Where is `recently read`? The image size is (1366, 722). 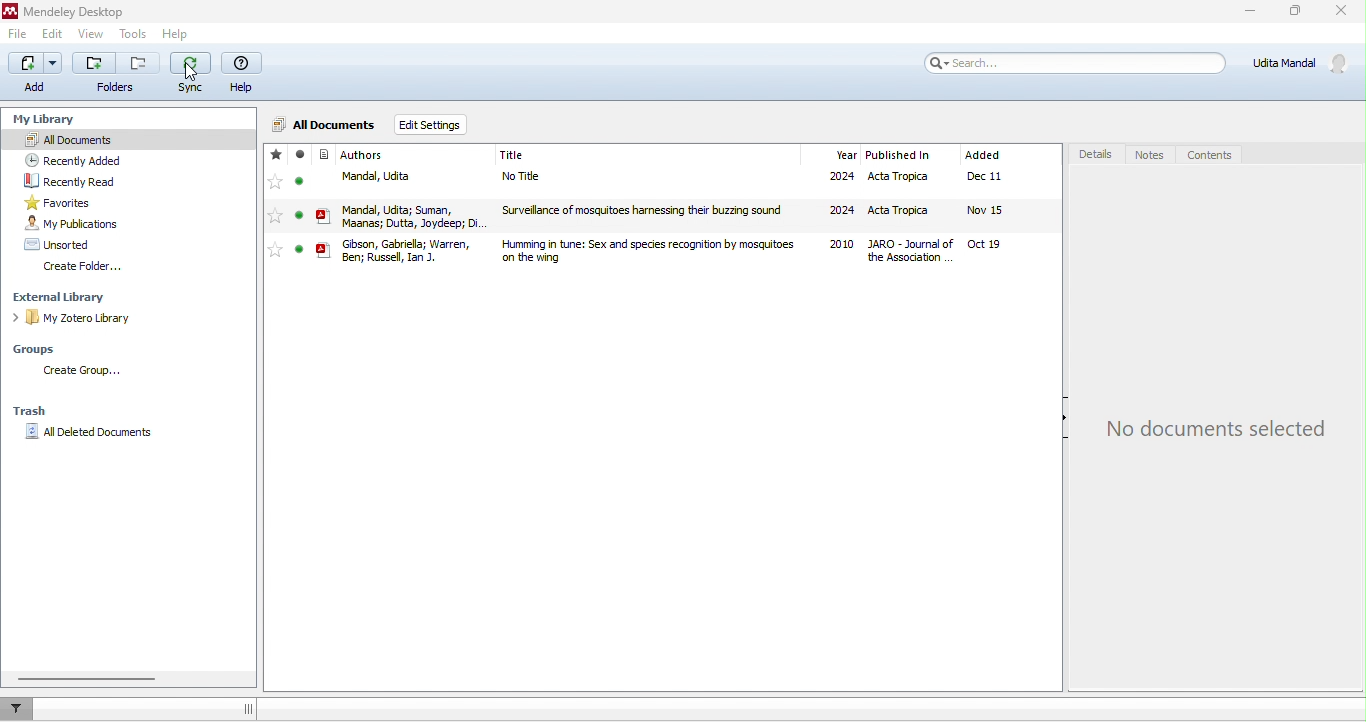 recently read is located at coordinates (79, 181).